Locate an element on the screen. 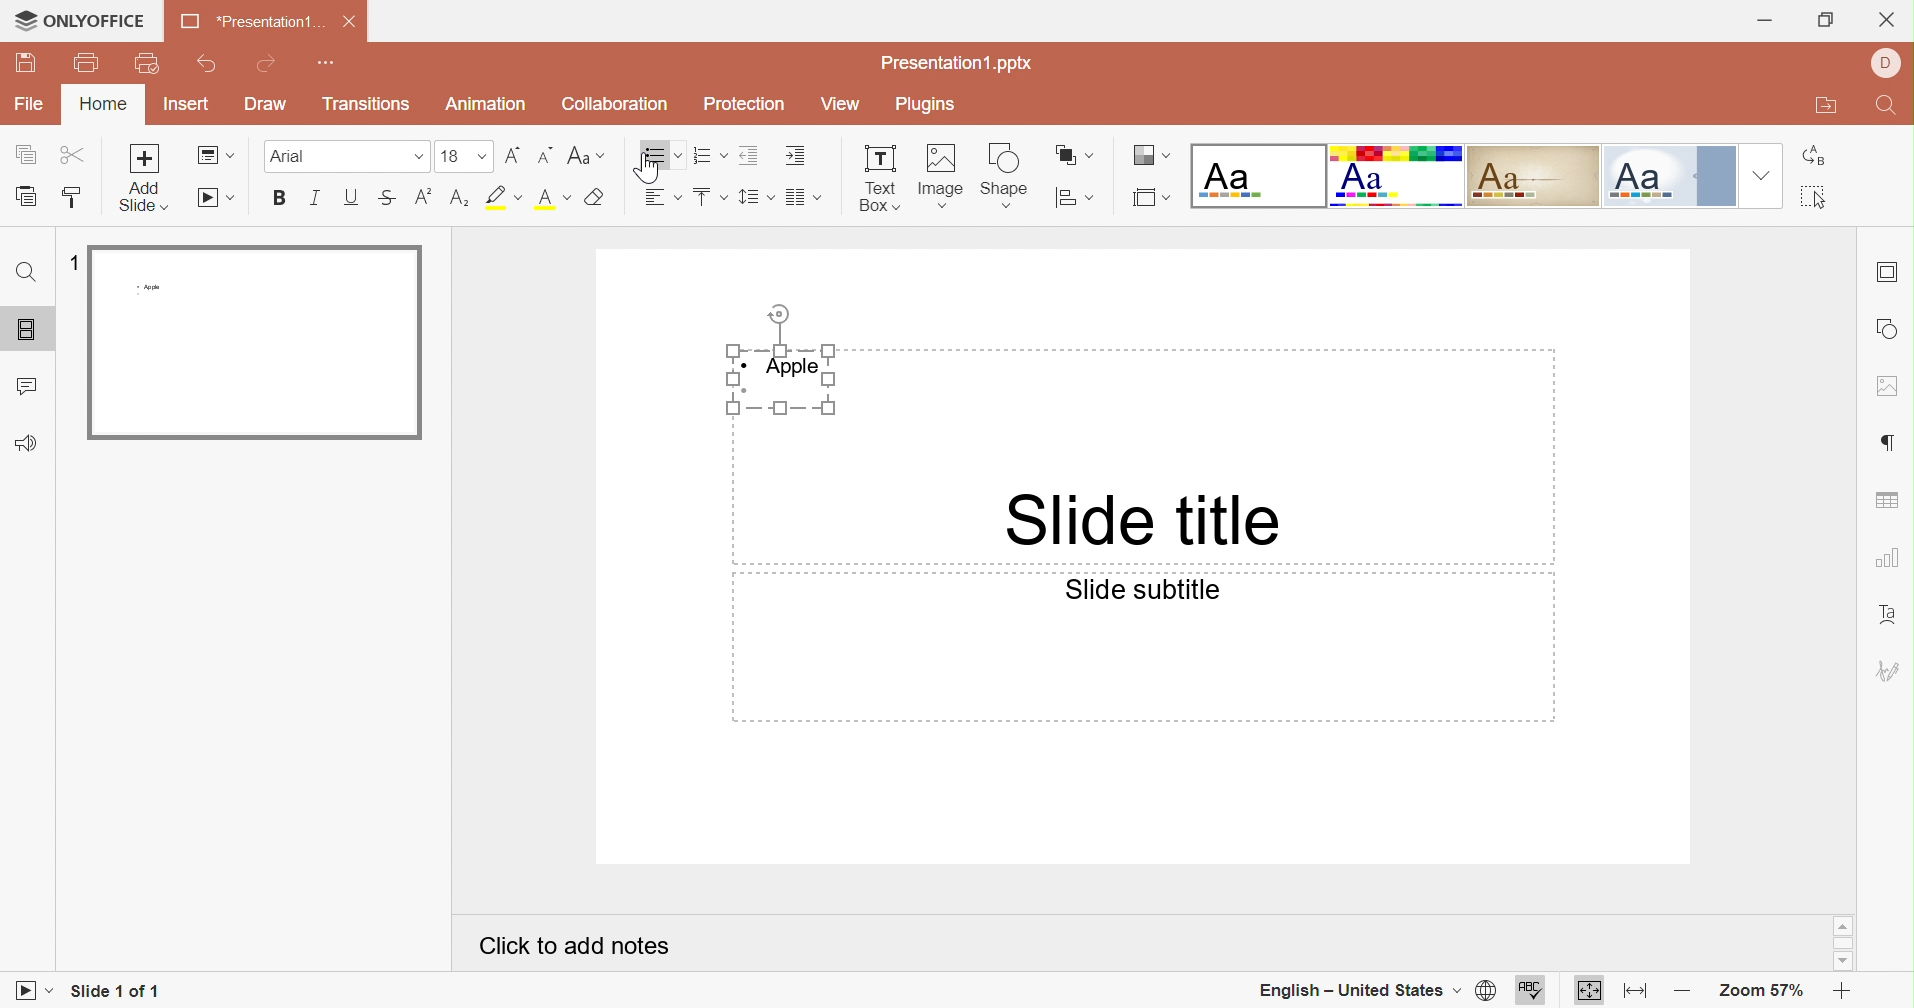 The image size is (1914, 1008). Animation is located at coordinates (492, 107).